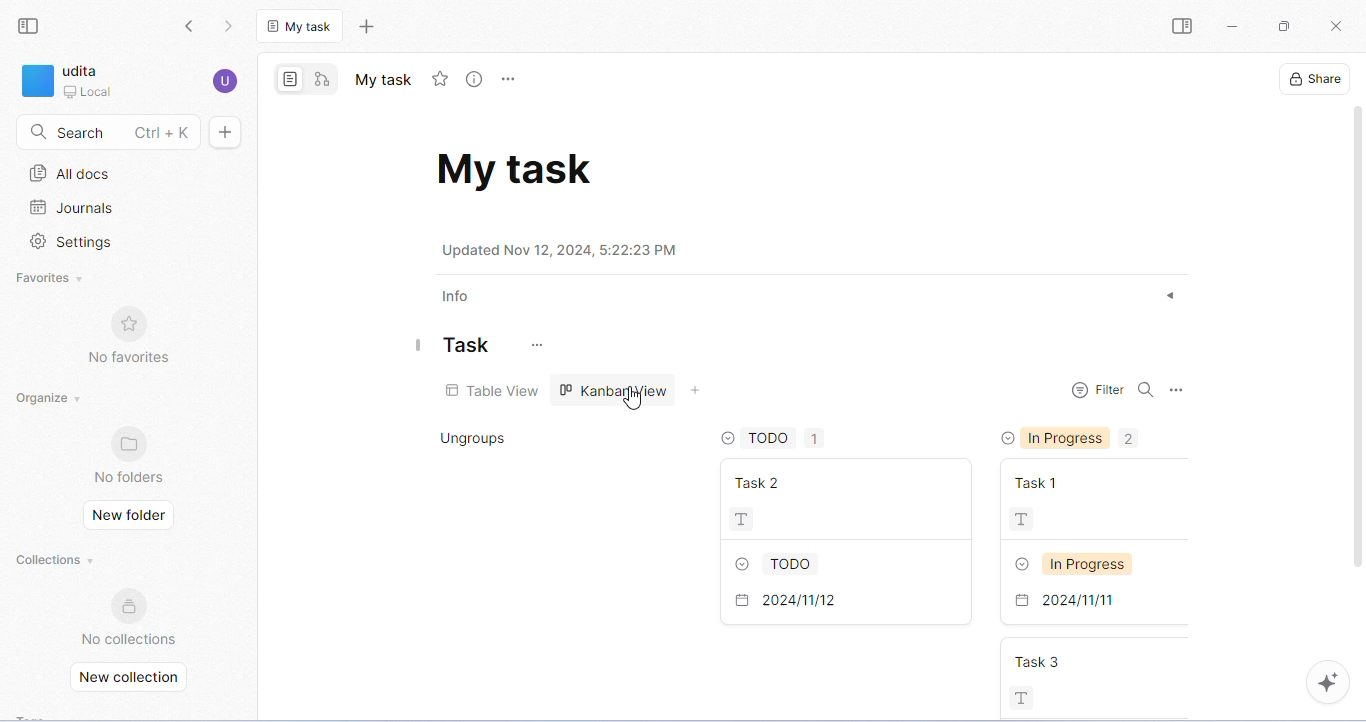  Describe the element at coordinates (1235, 28) in the screenshot. I see `minimize` at that location.